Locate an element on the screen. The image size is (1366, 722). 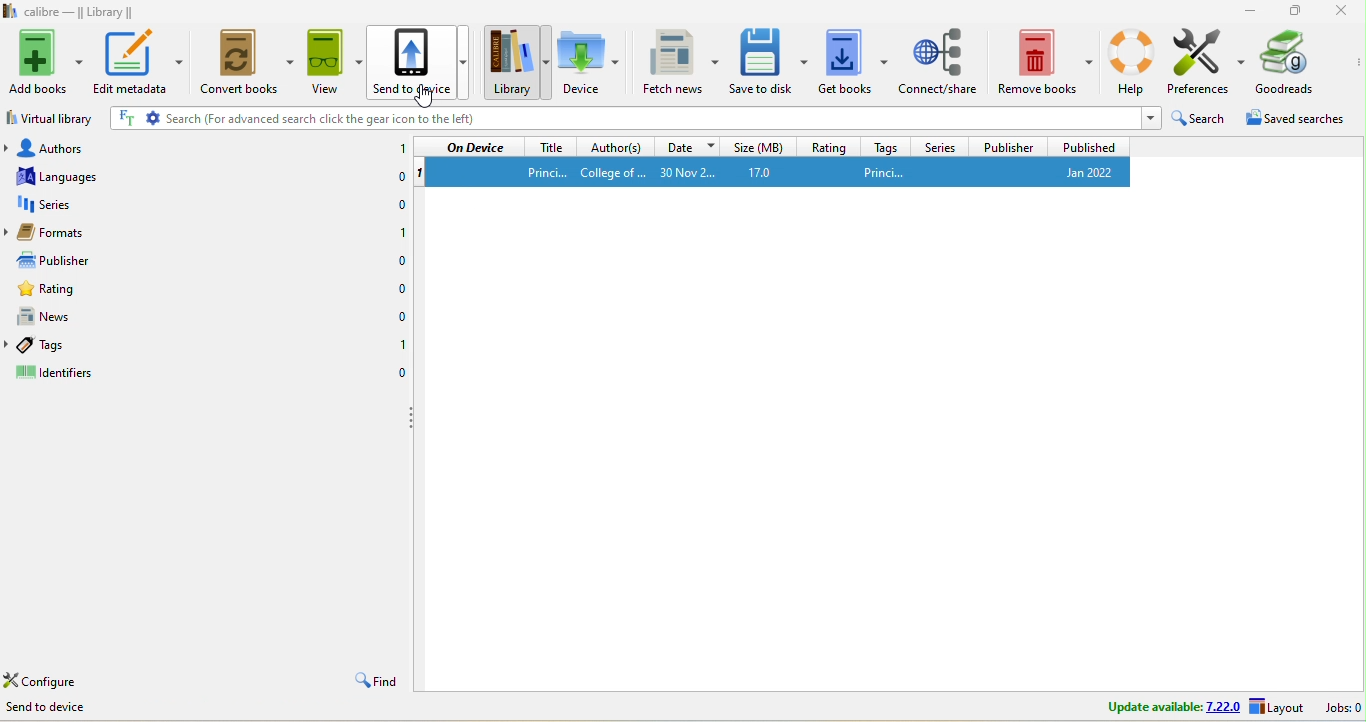
get books is located at coordinates (855, 64).